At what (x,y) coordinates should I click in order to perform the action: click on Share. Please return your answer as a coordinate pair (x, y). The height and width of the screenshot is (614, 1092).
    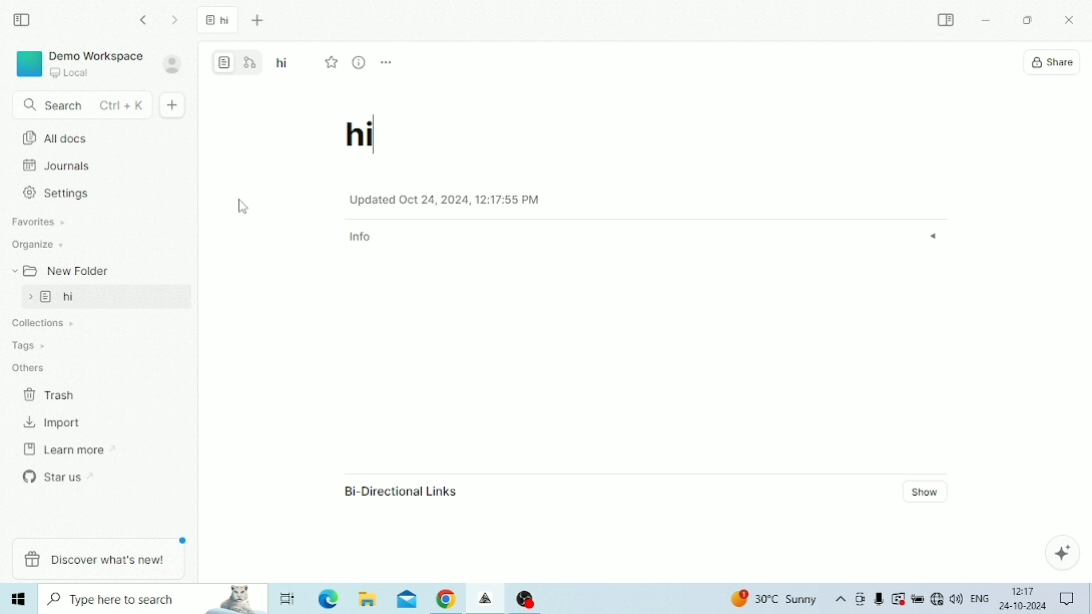
    Looking at the image, I should click on (1052, 63).